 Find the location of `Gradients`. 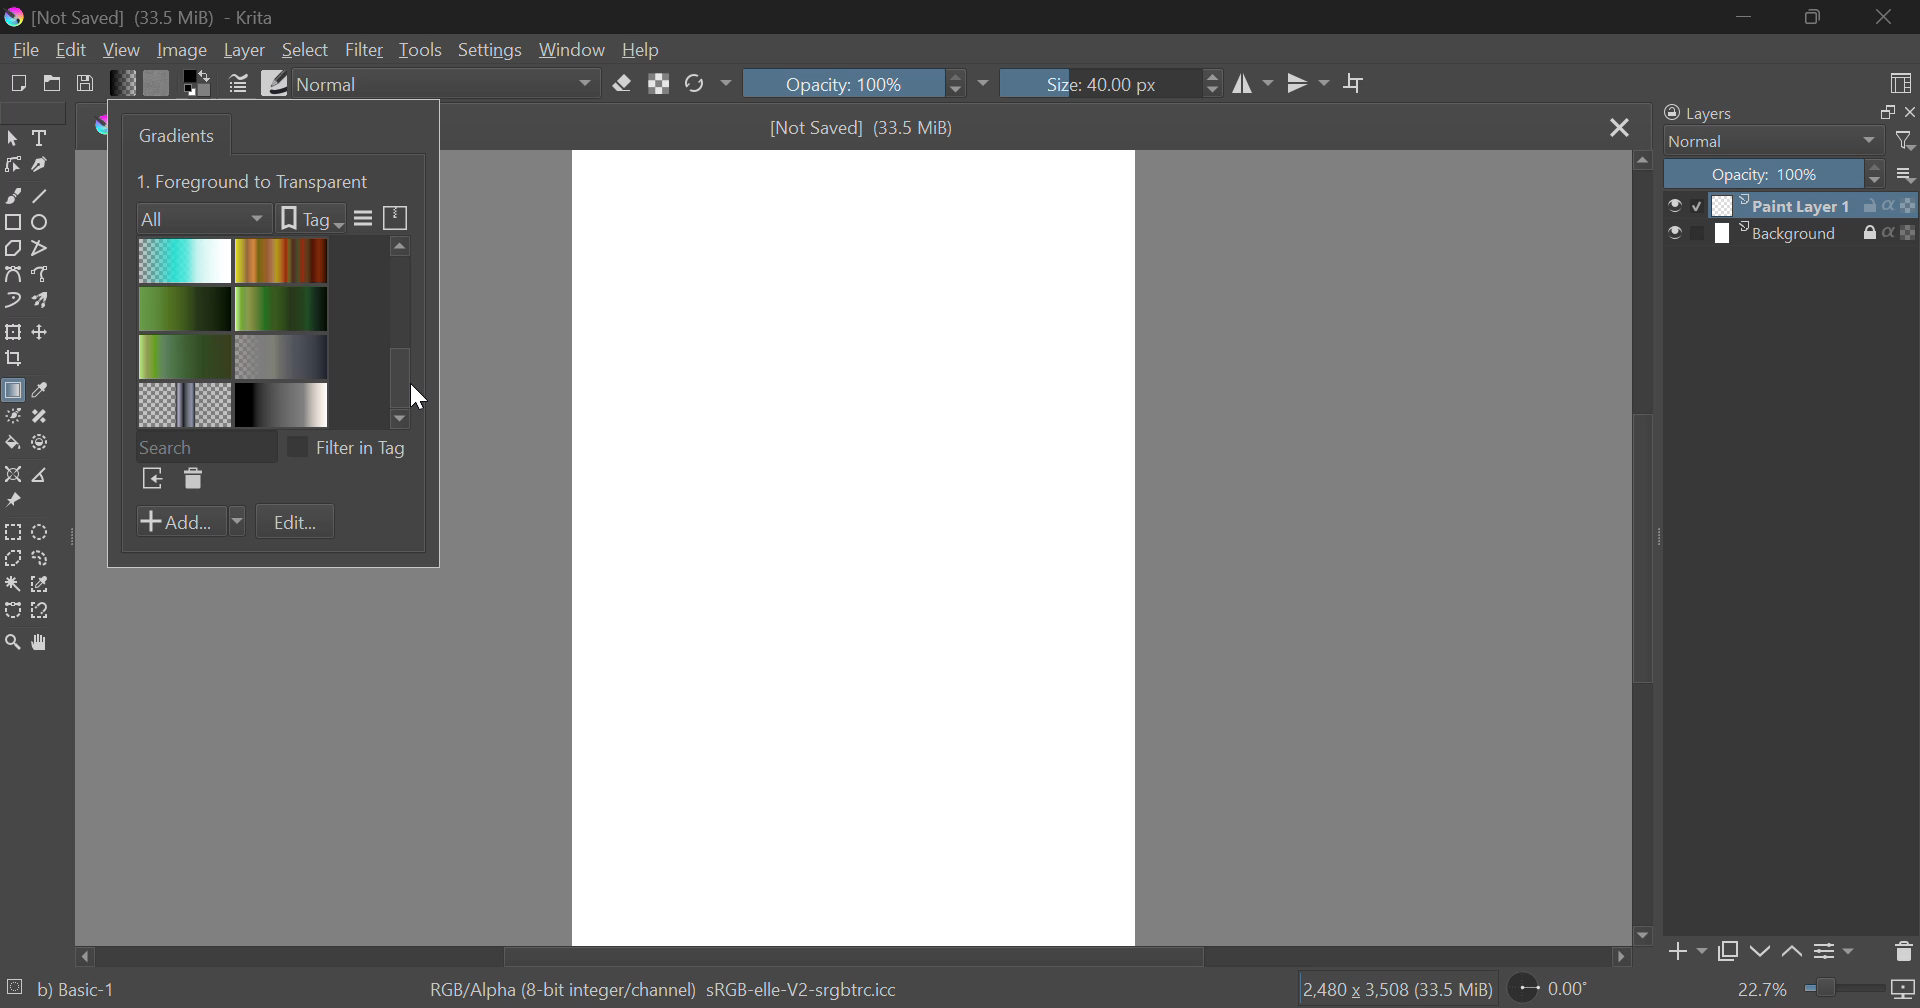

Gradients is located at coordinates (173, 135).